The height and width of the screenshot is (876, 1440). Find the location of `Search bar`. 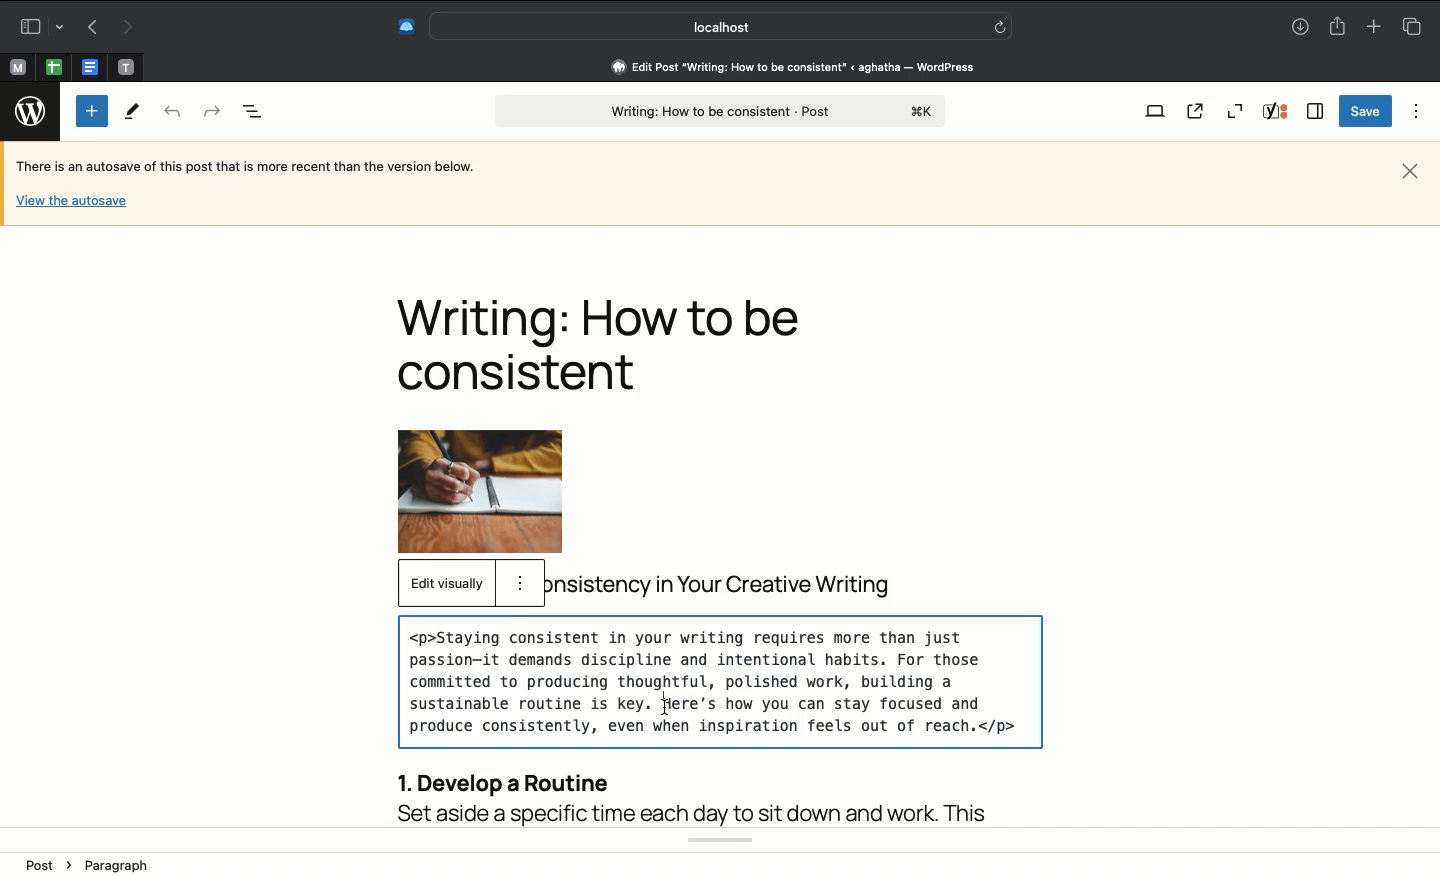

Search bar is located at coordinates (721, 26).